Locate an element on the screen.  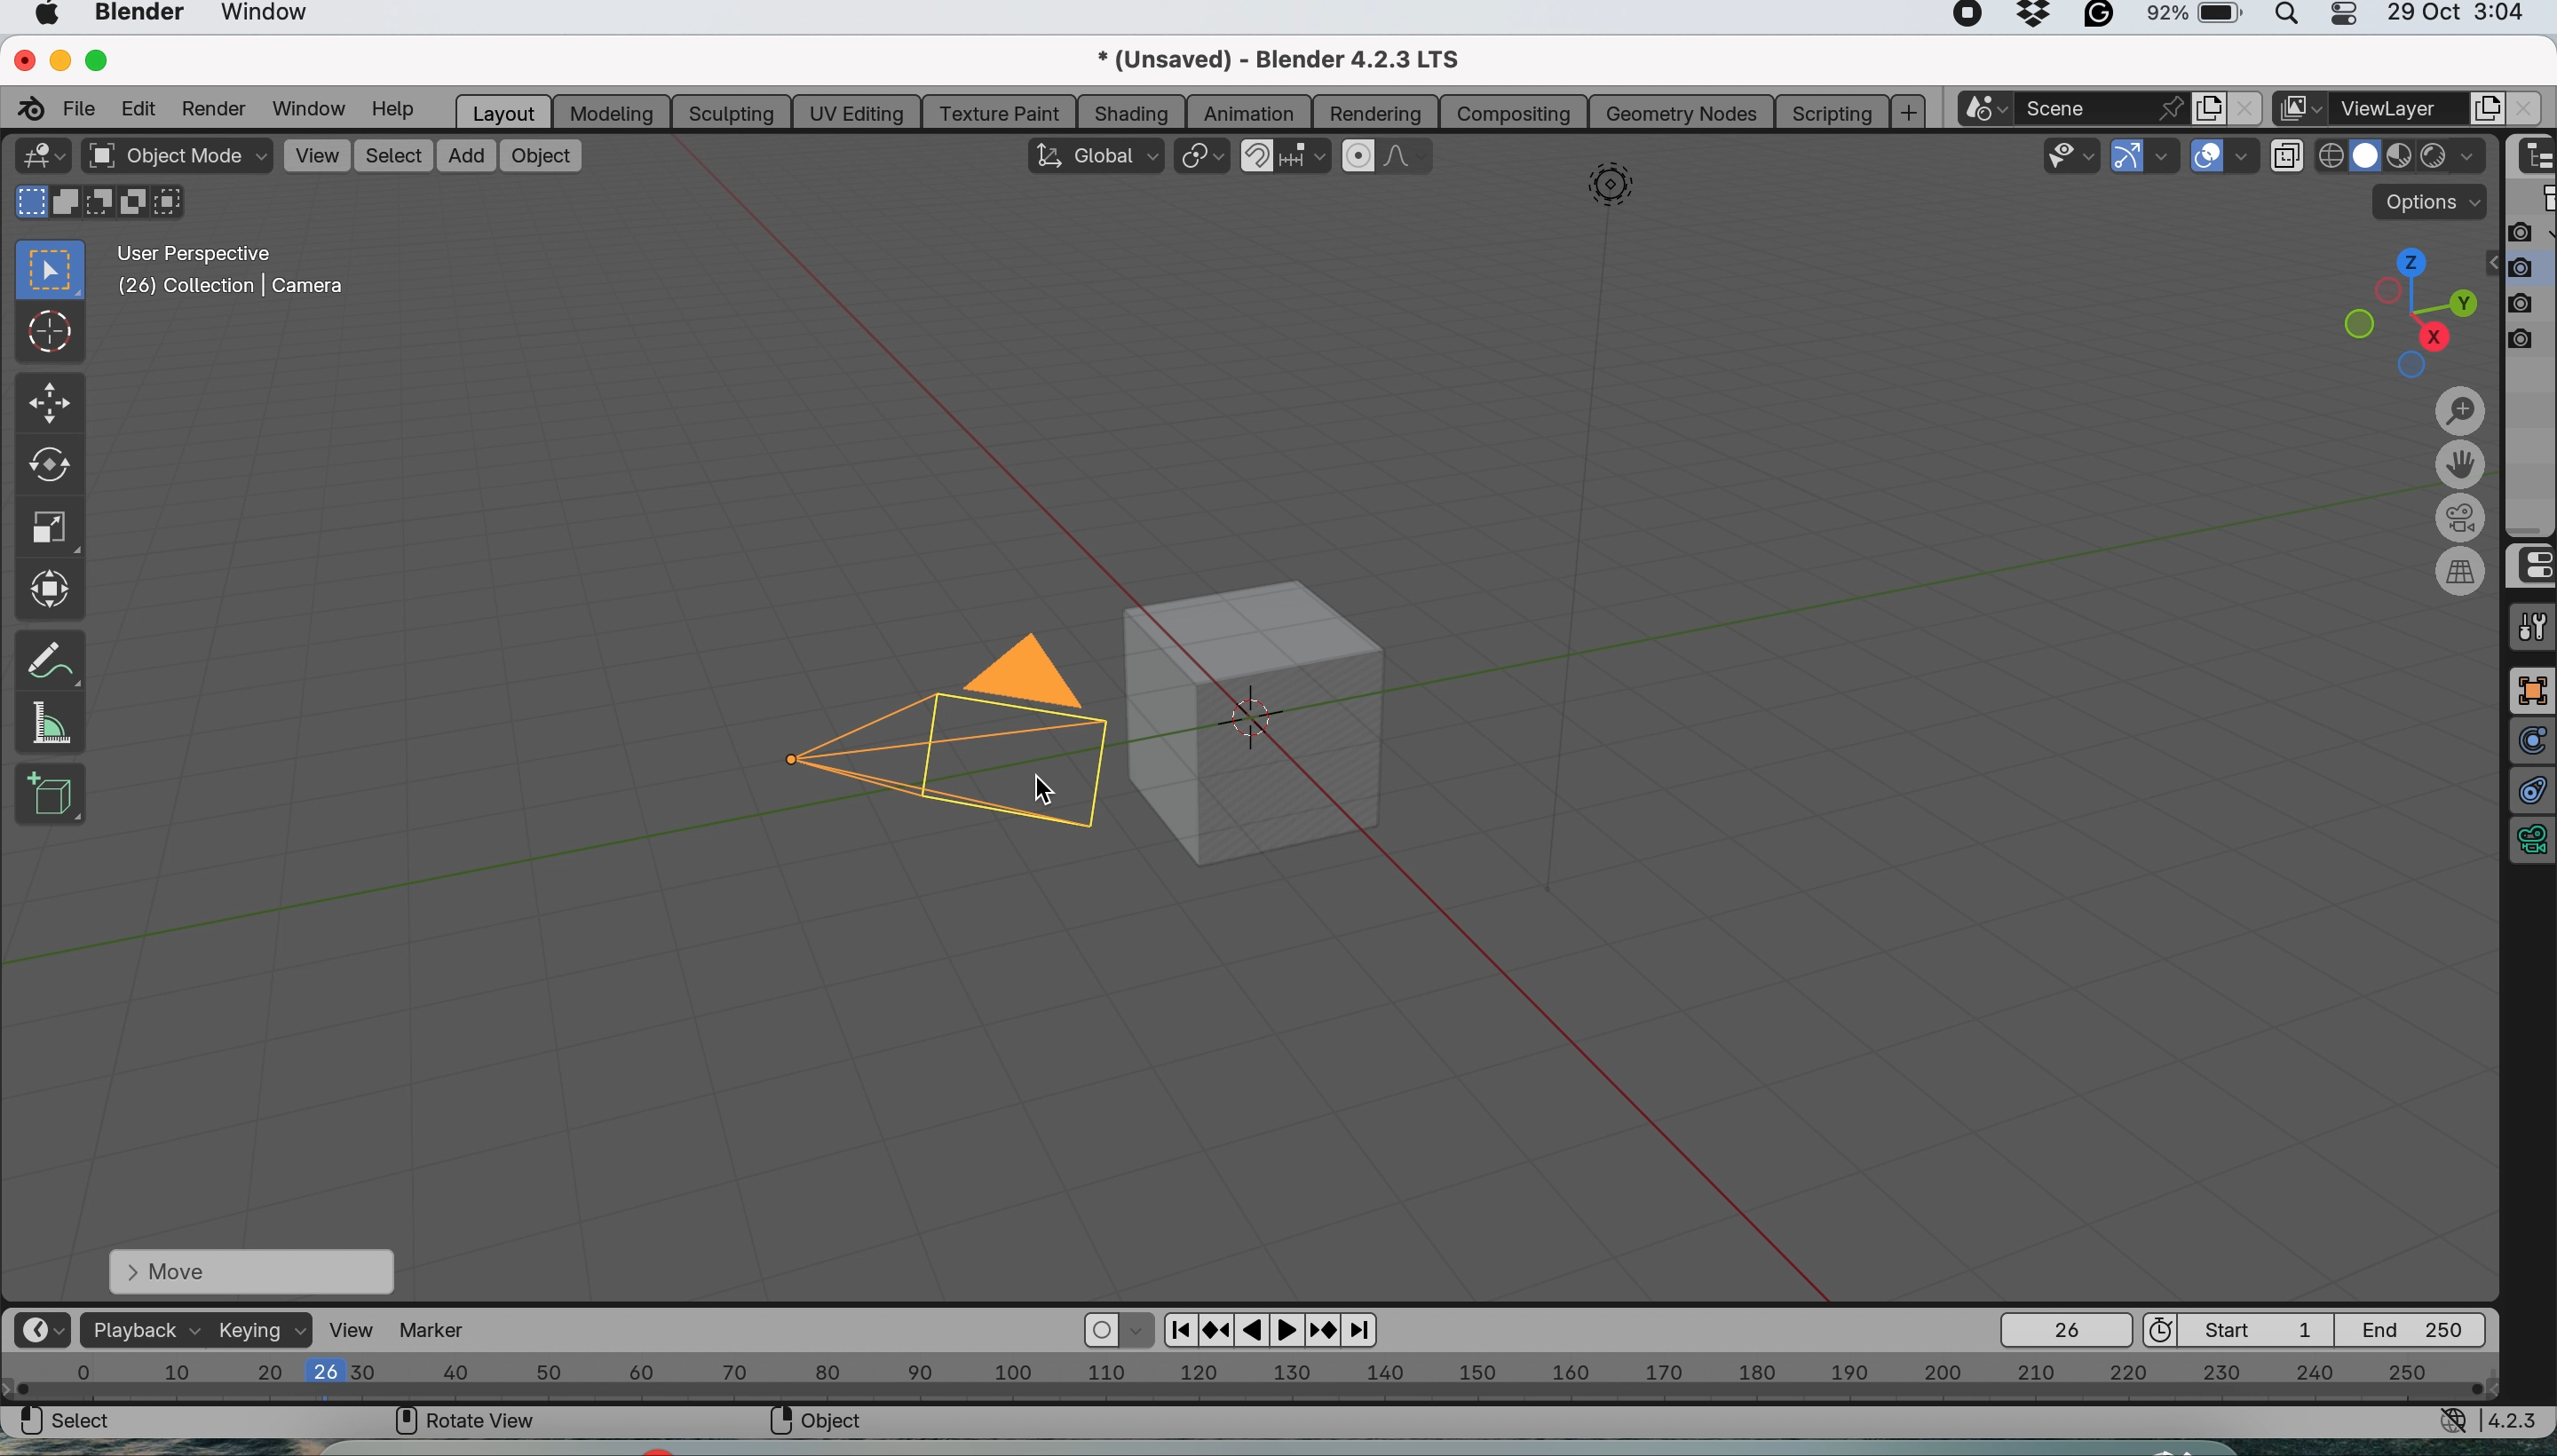
next is located at coordinates (1363, 1331).